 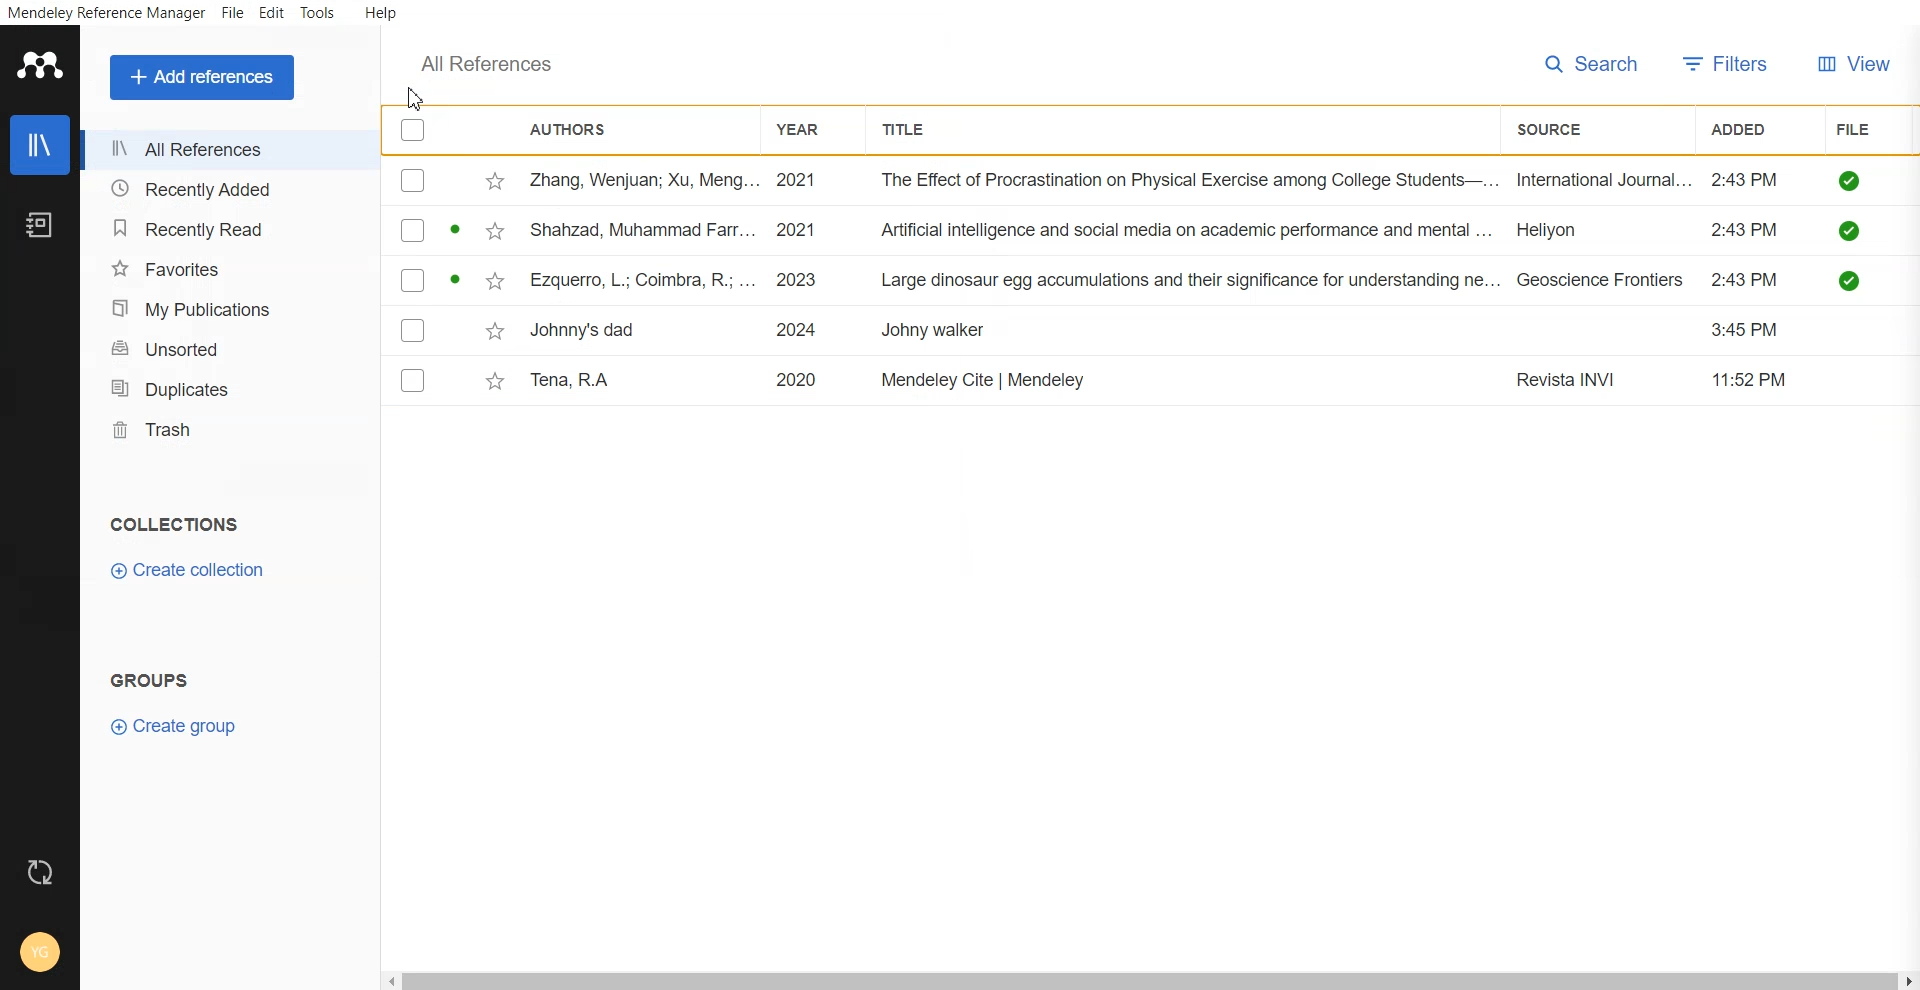 What do you see at coordinates (1605, 180) in the screenshot?
I see `International Journal...` at bounding box center [1605, 180].